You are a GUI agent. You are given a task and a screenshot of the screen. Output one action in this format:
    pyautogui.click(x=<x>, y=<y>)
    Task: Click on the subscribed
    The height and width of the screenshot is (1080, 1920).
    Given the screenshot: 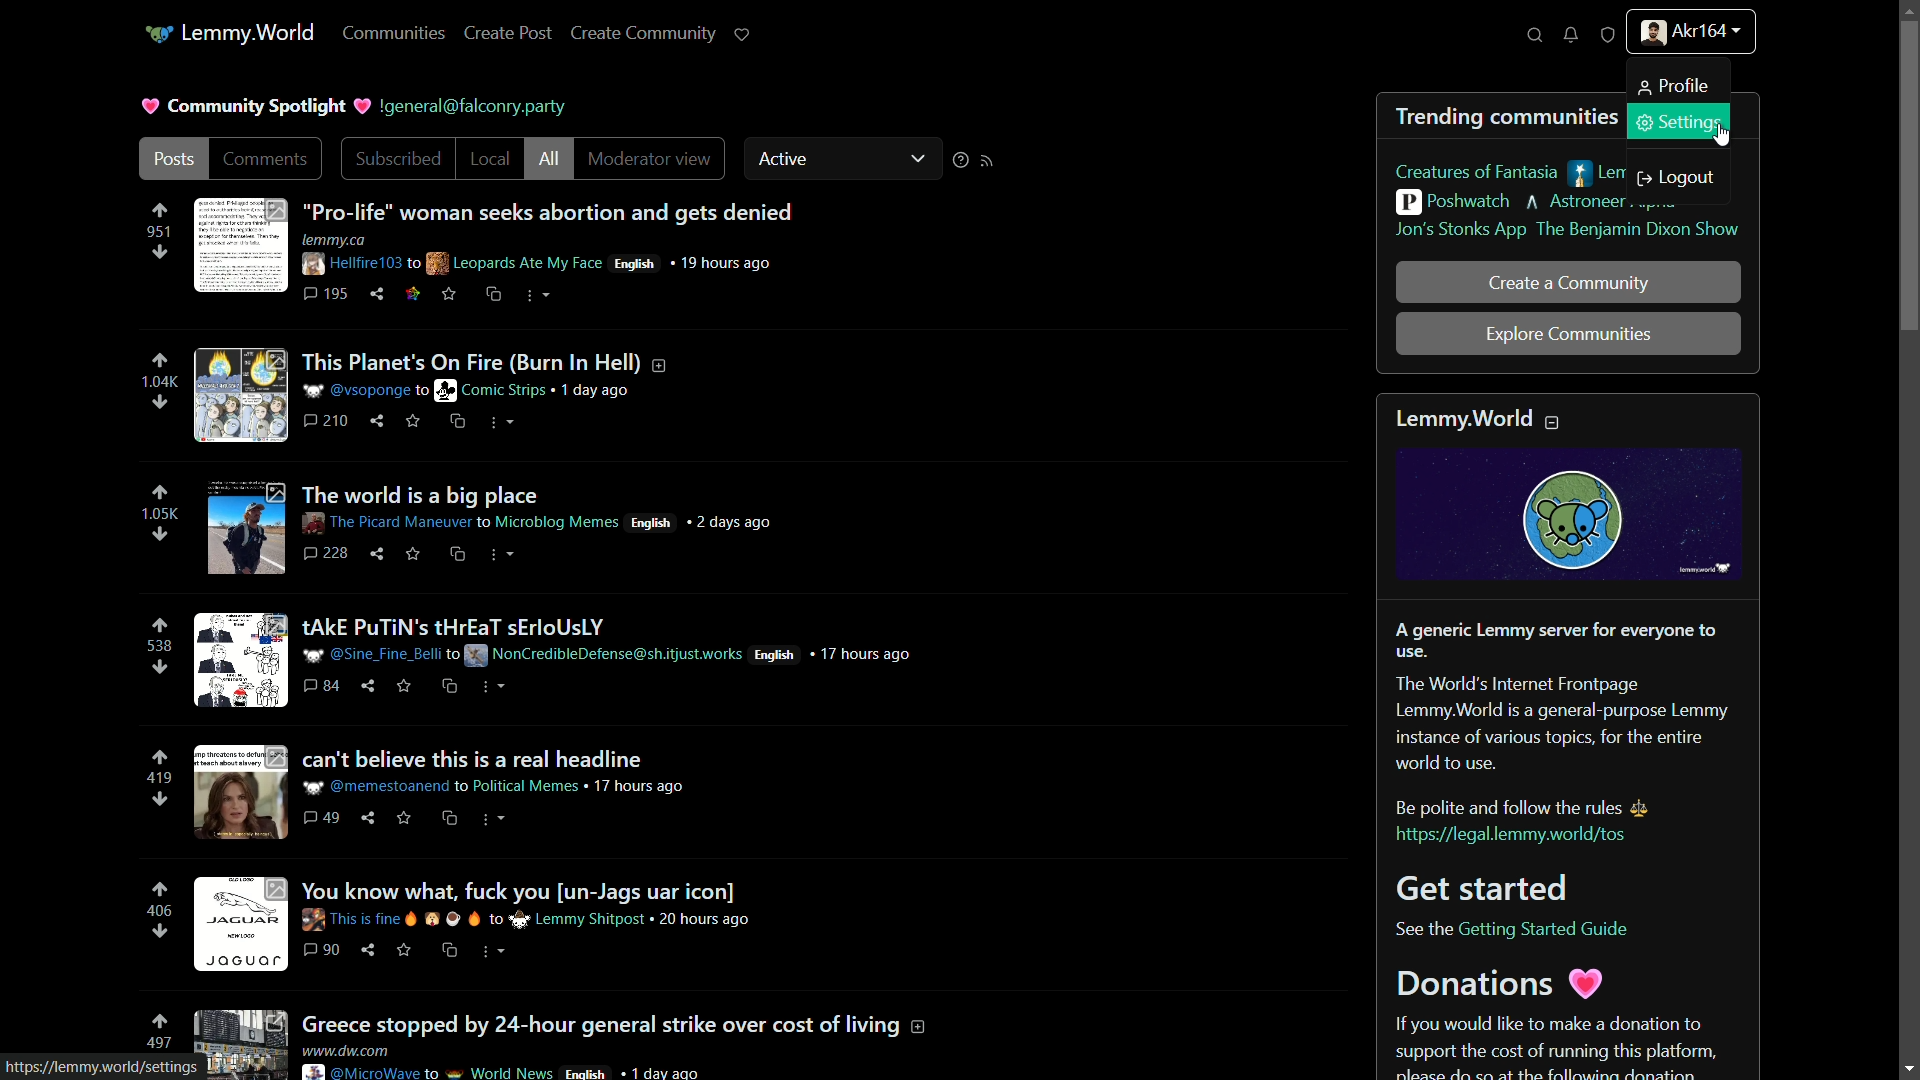 What is the action you would take?
    pyautogui.click(x=398, y=157)
    